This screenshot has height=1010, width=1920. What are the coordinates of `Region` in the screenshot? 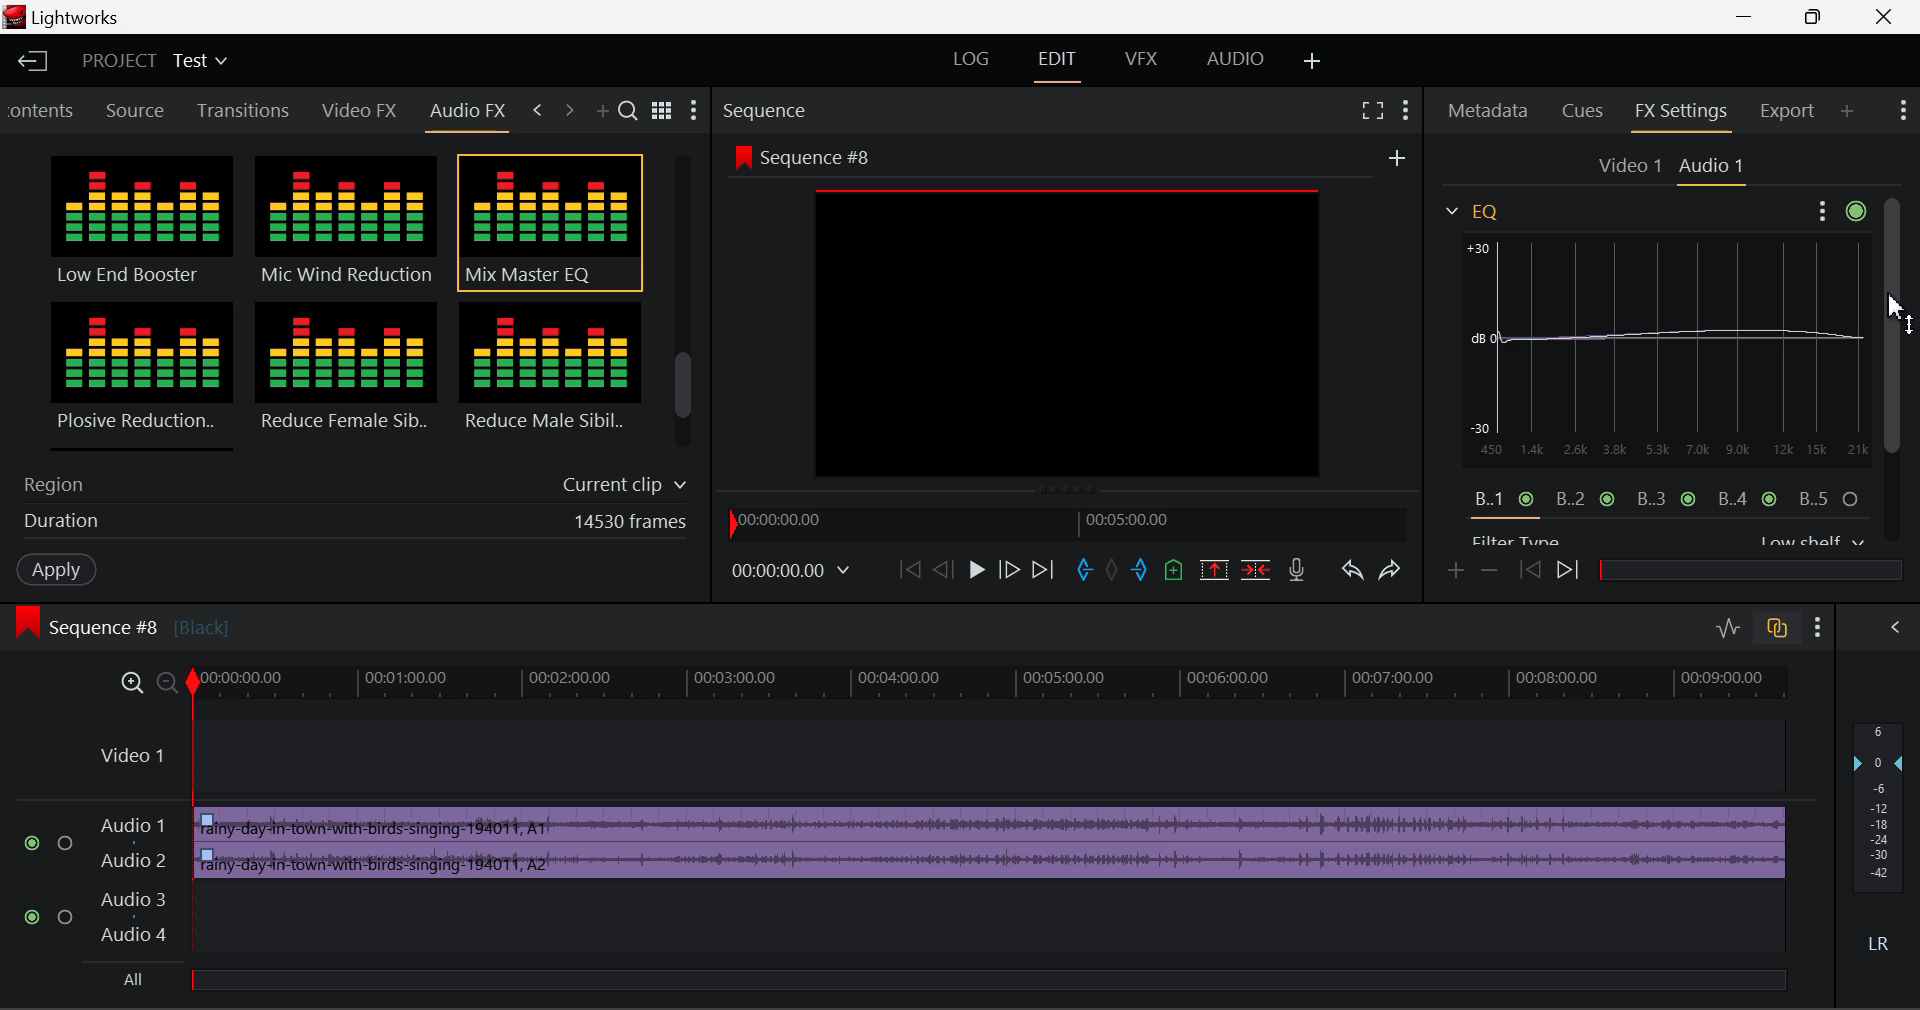 It's located at (350, 481).